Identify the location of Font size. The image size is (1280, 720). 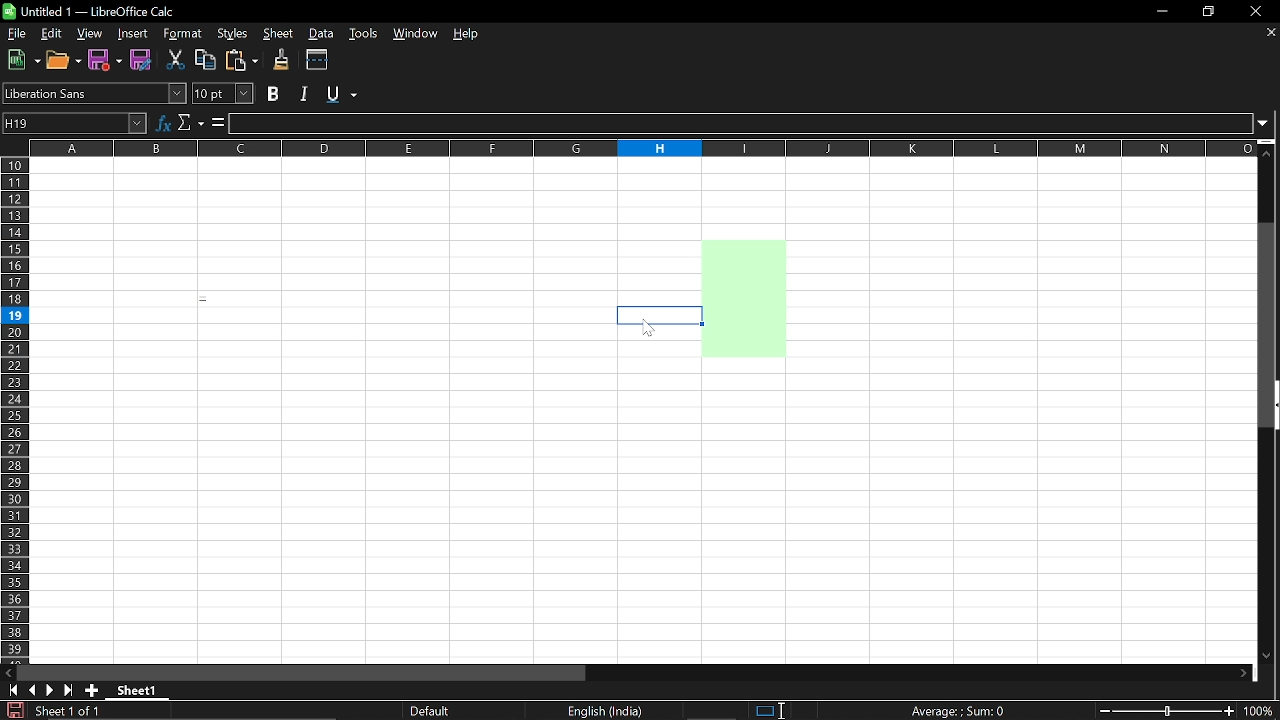
(225, 94).